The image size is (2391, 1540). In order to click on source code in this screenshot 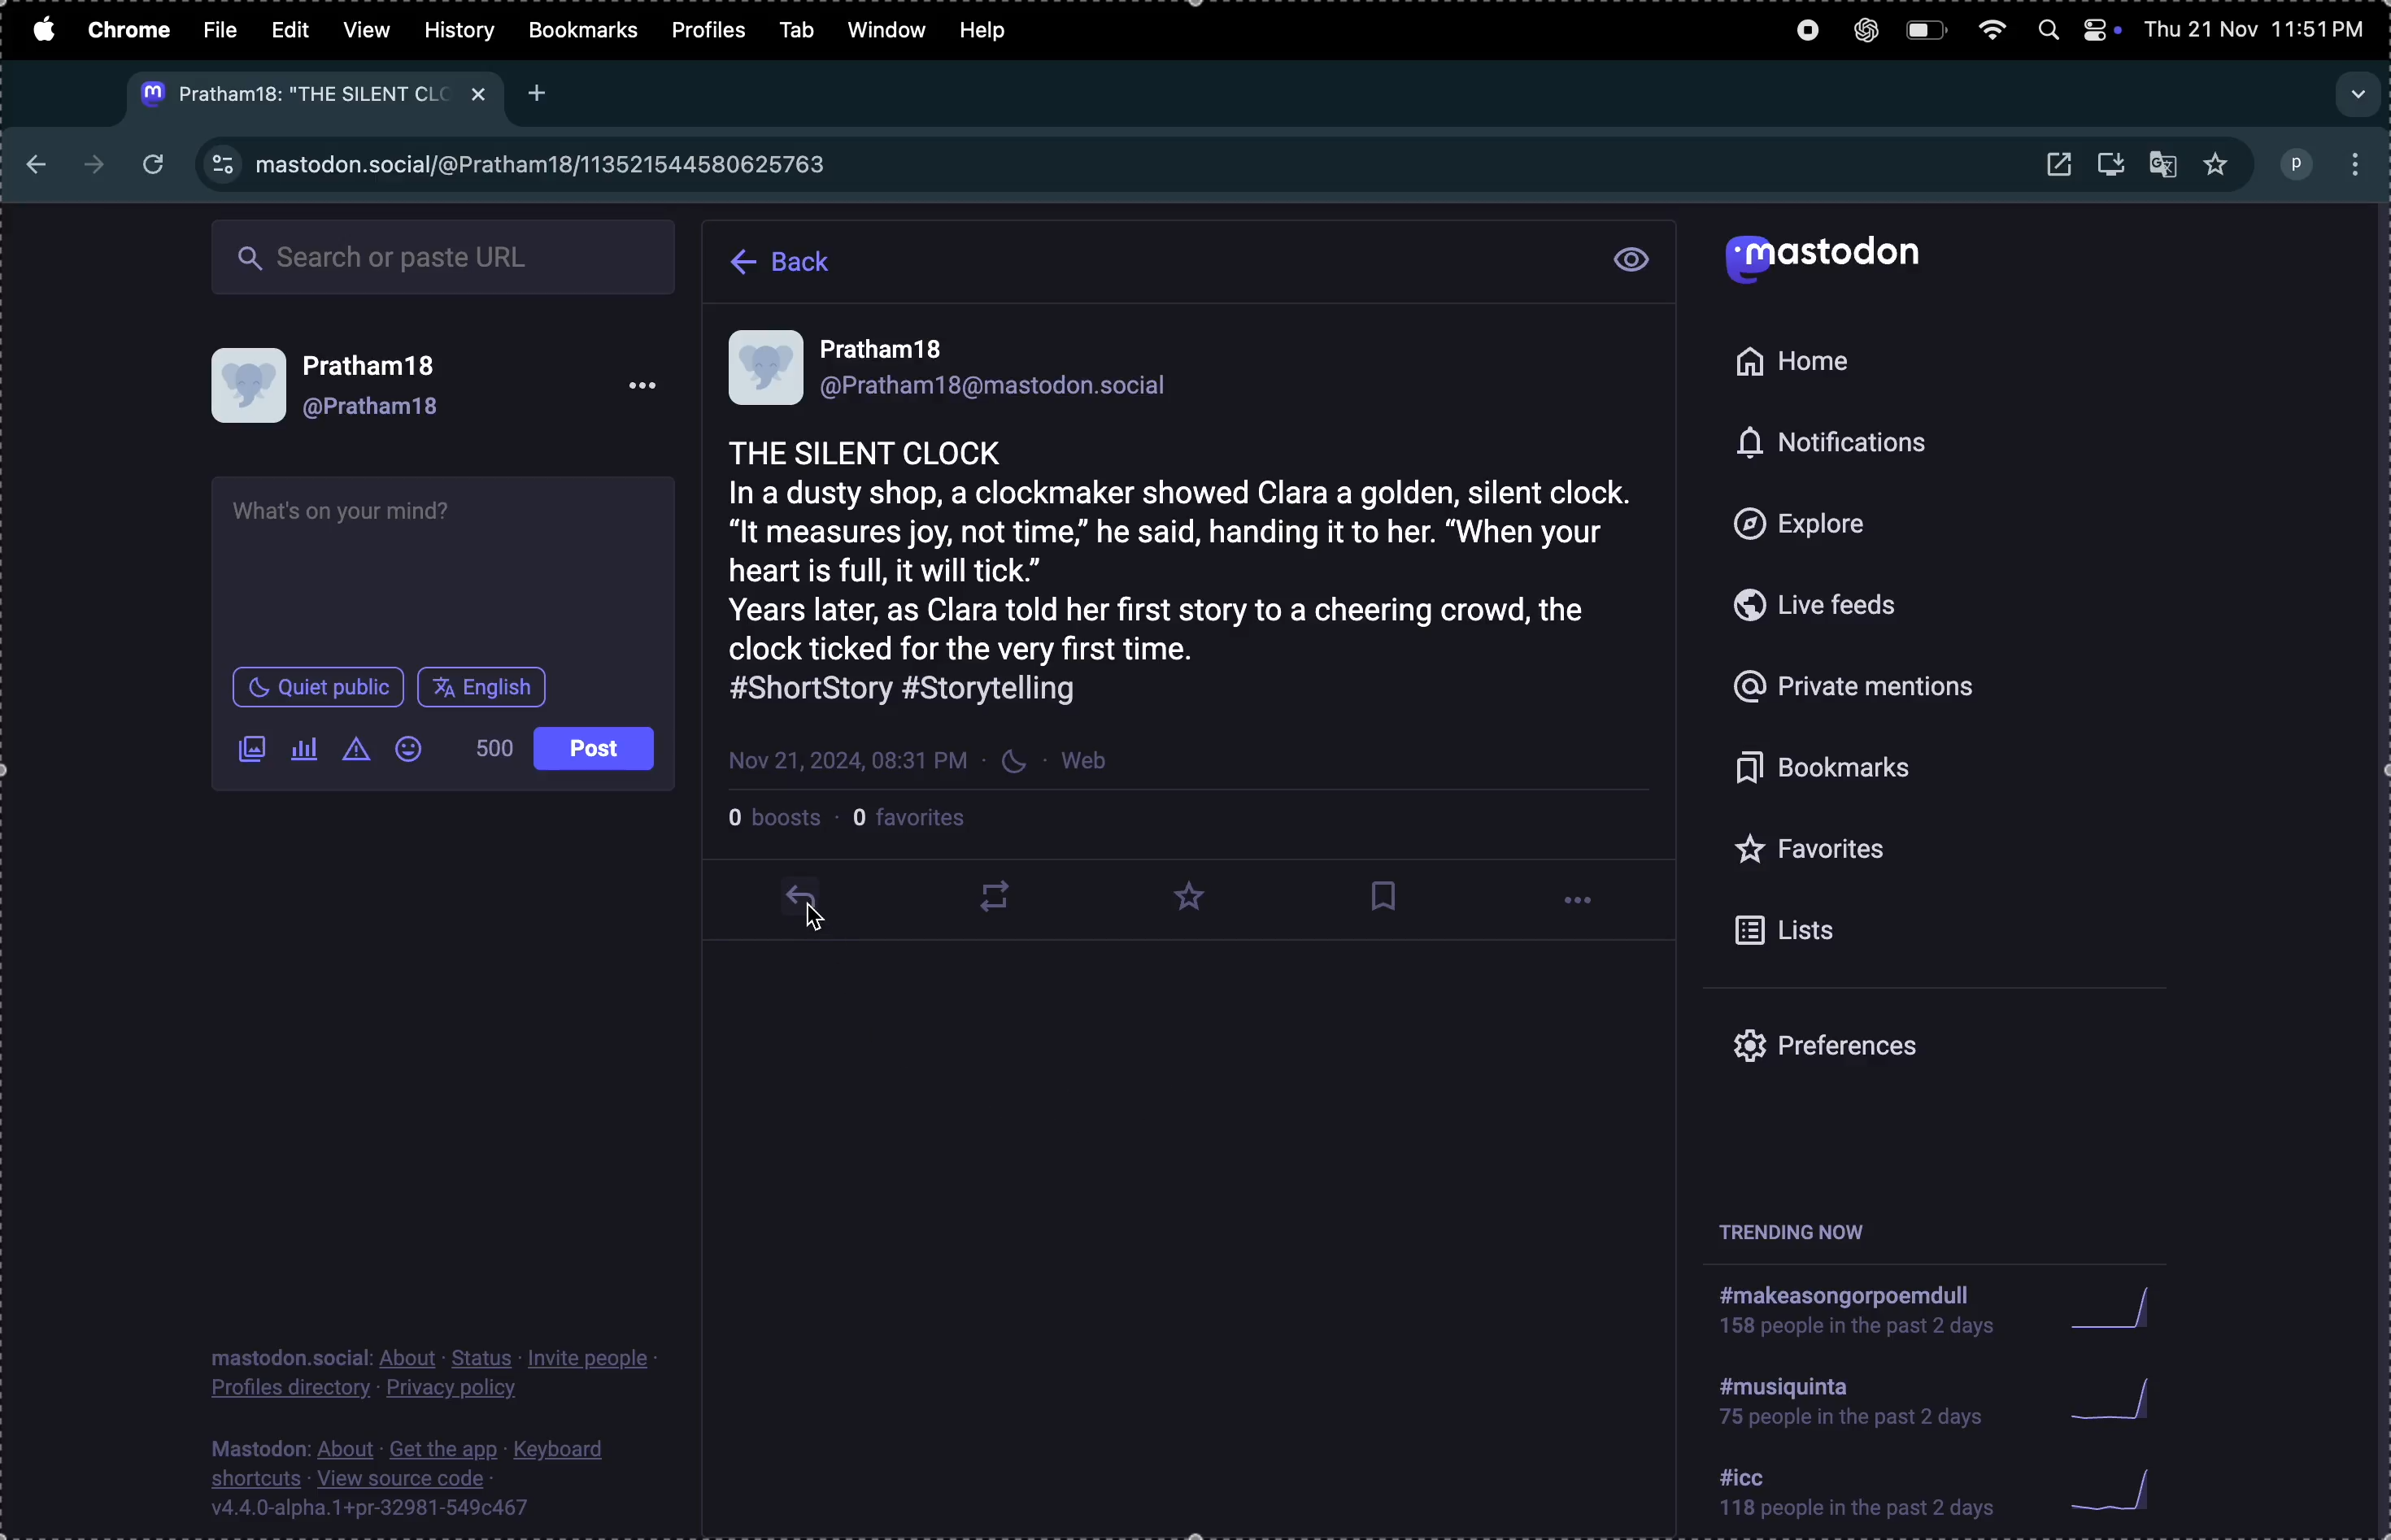, I will do `click(416, 1481)`.